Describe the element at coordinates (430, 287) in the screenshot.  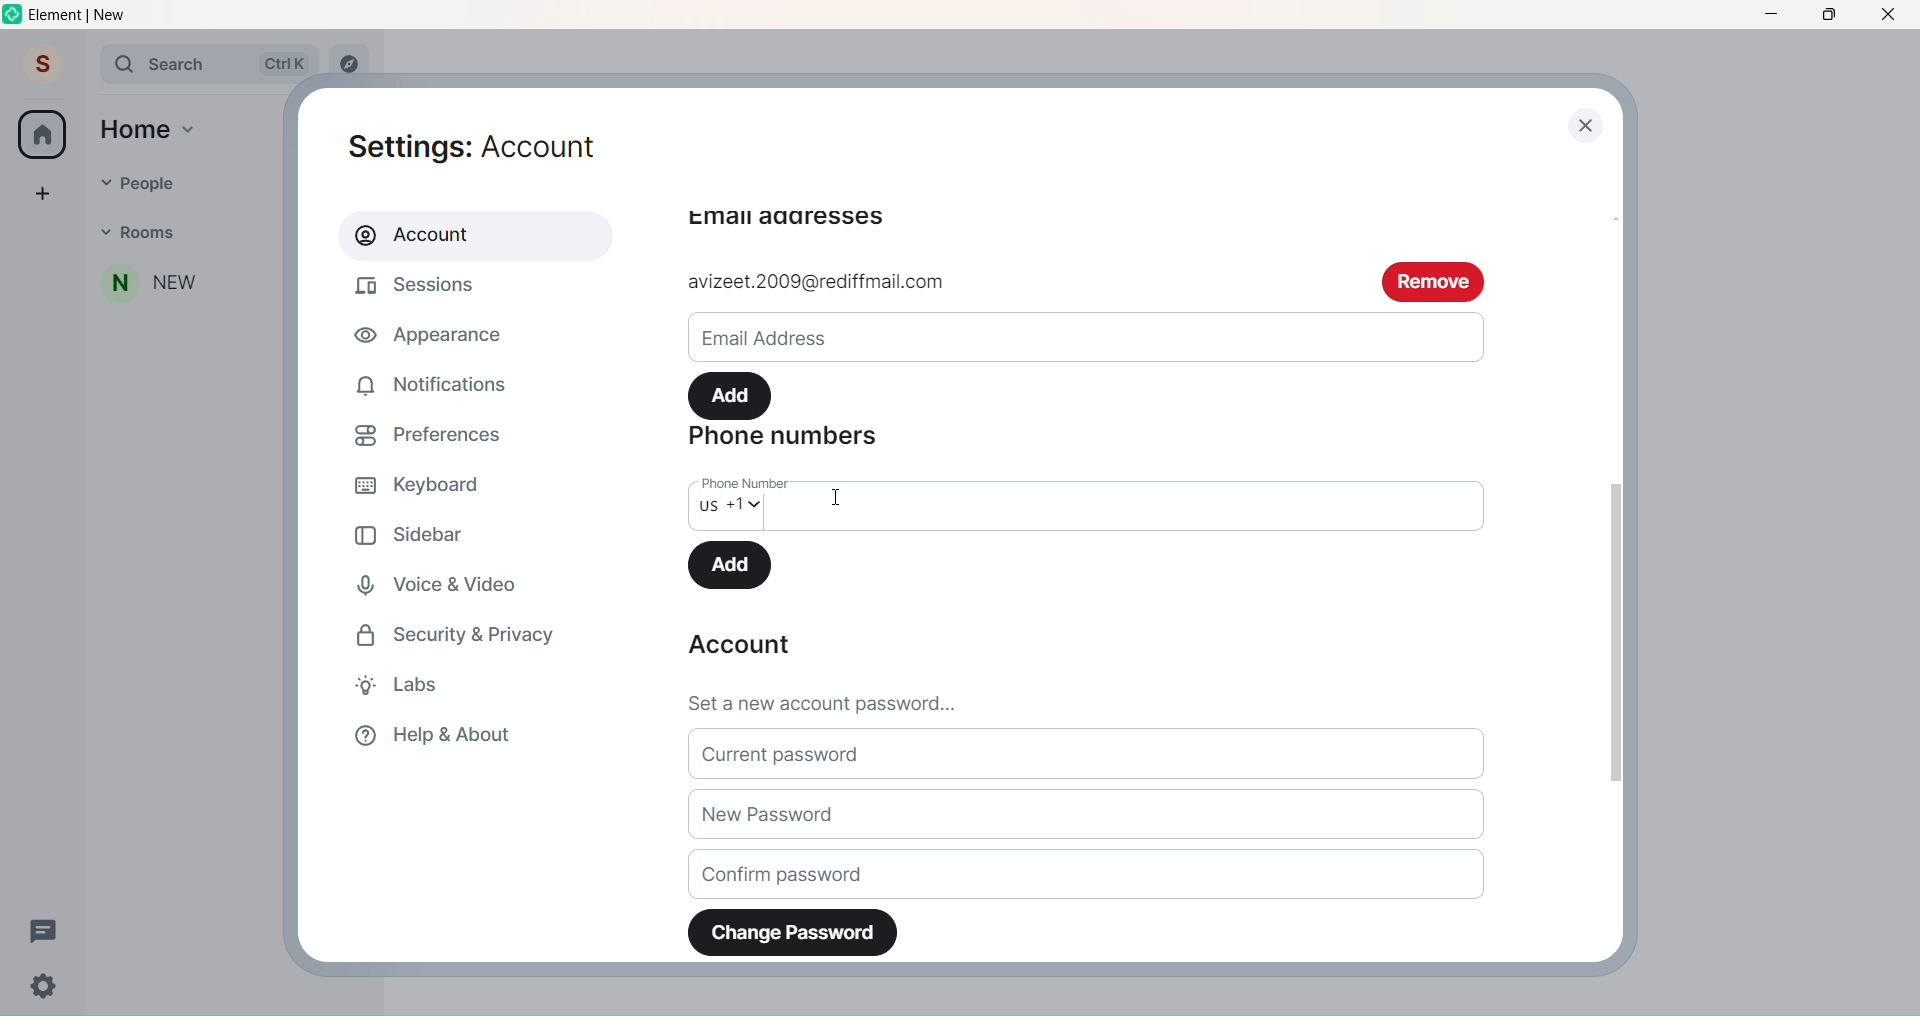
I see `Sessions` at that location.